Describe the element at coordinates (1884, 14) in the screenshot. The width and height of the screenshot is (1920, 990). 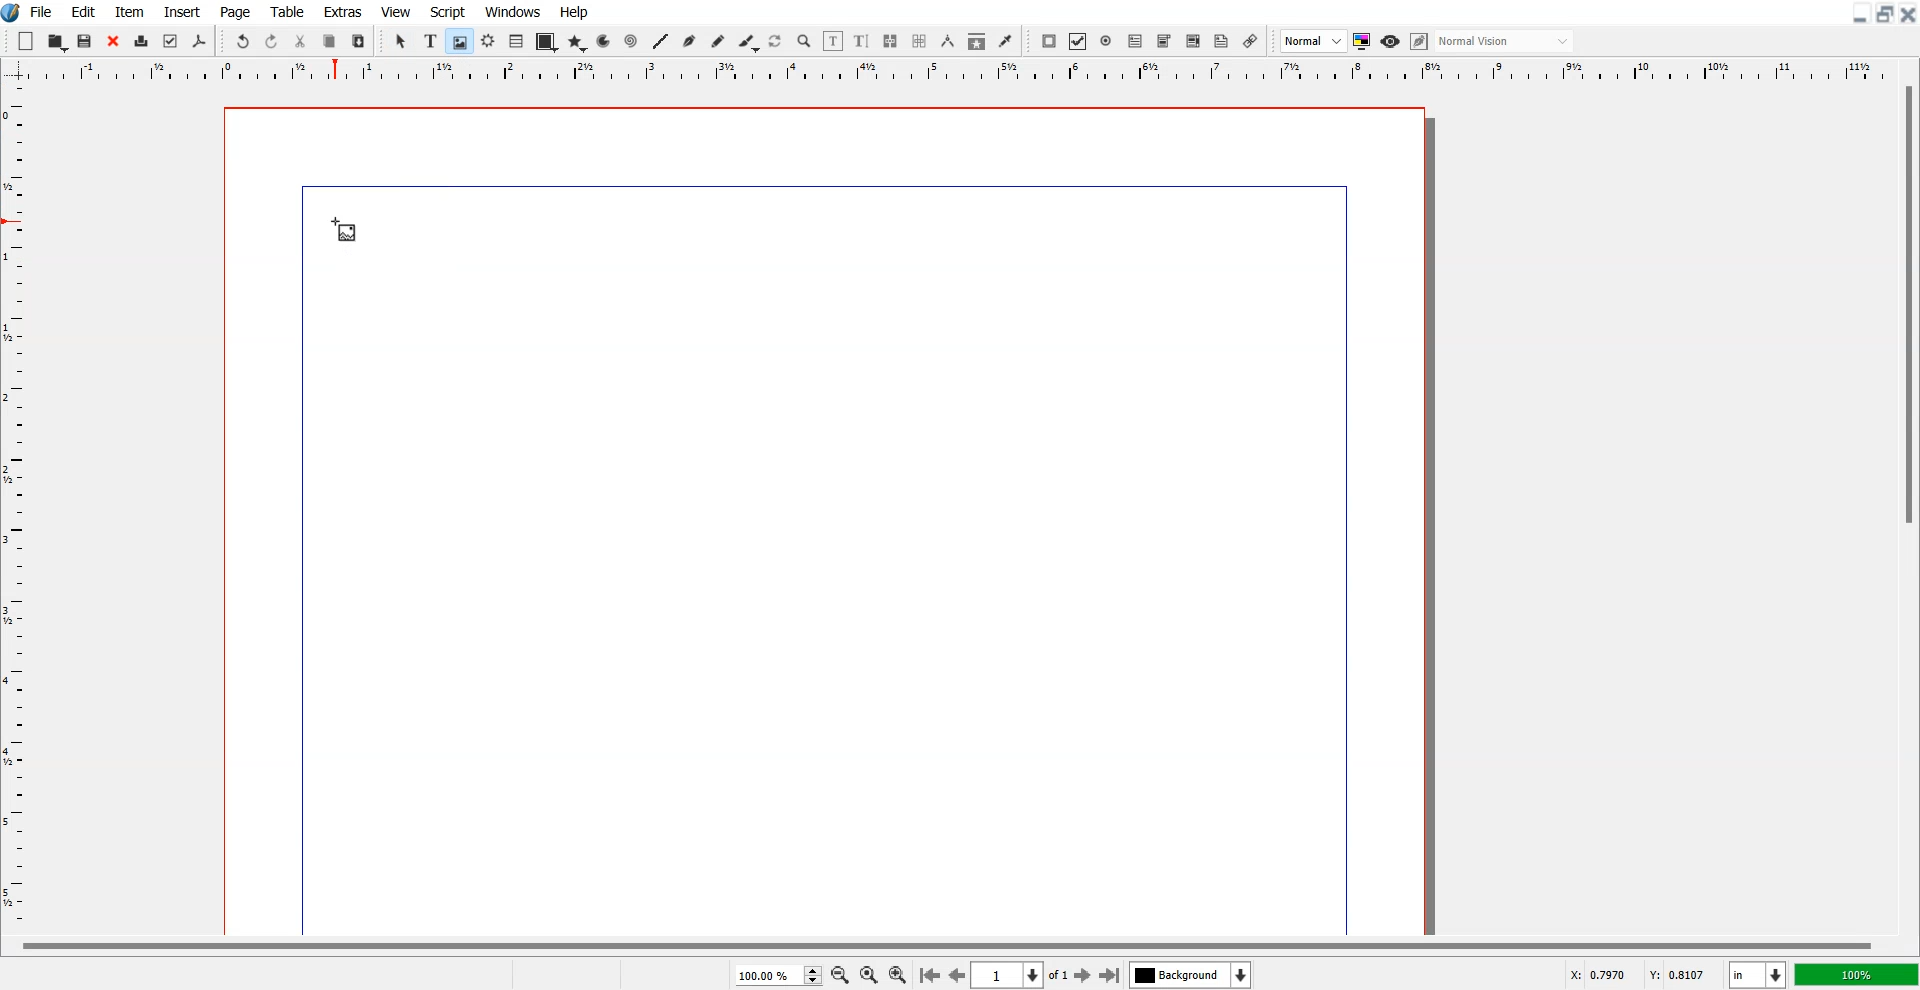
I see `Maximize` at that location.